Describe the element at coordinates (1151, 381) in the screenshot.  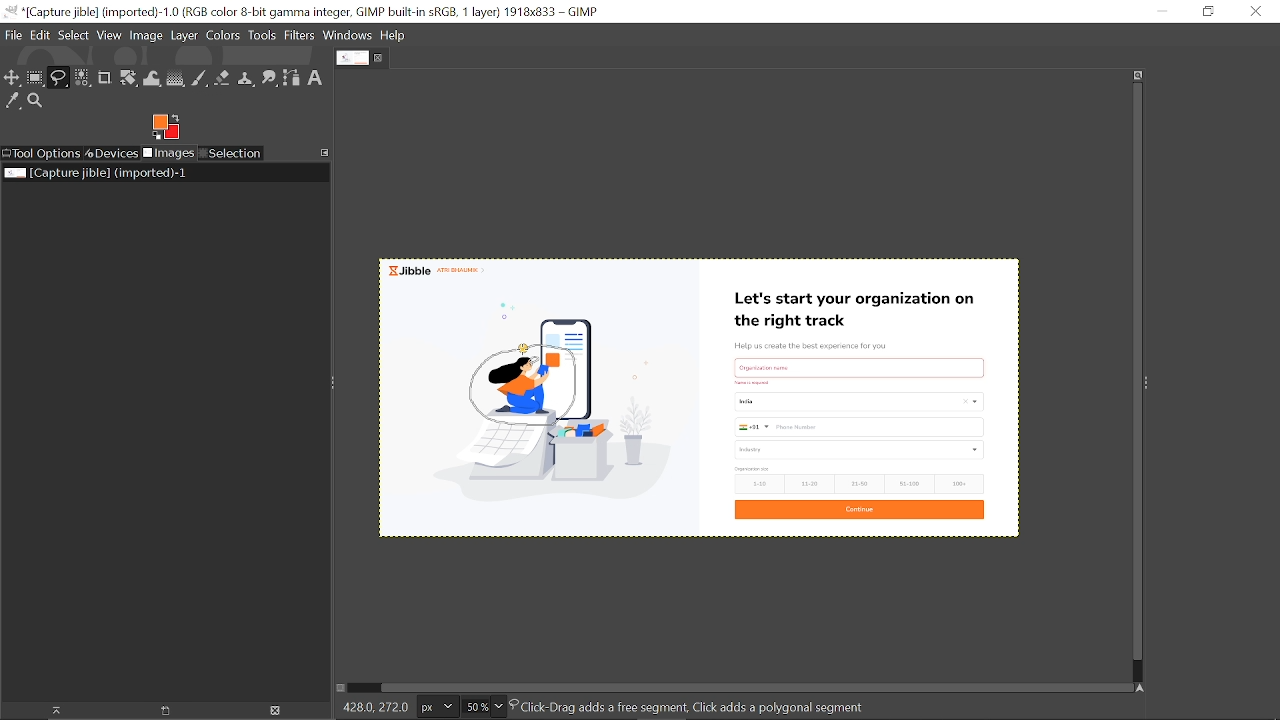
I see `Sidebar menu` at that location.